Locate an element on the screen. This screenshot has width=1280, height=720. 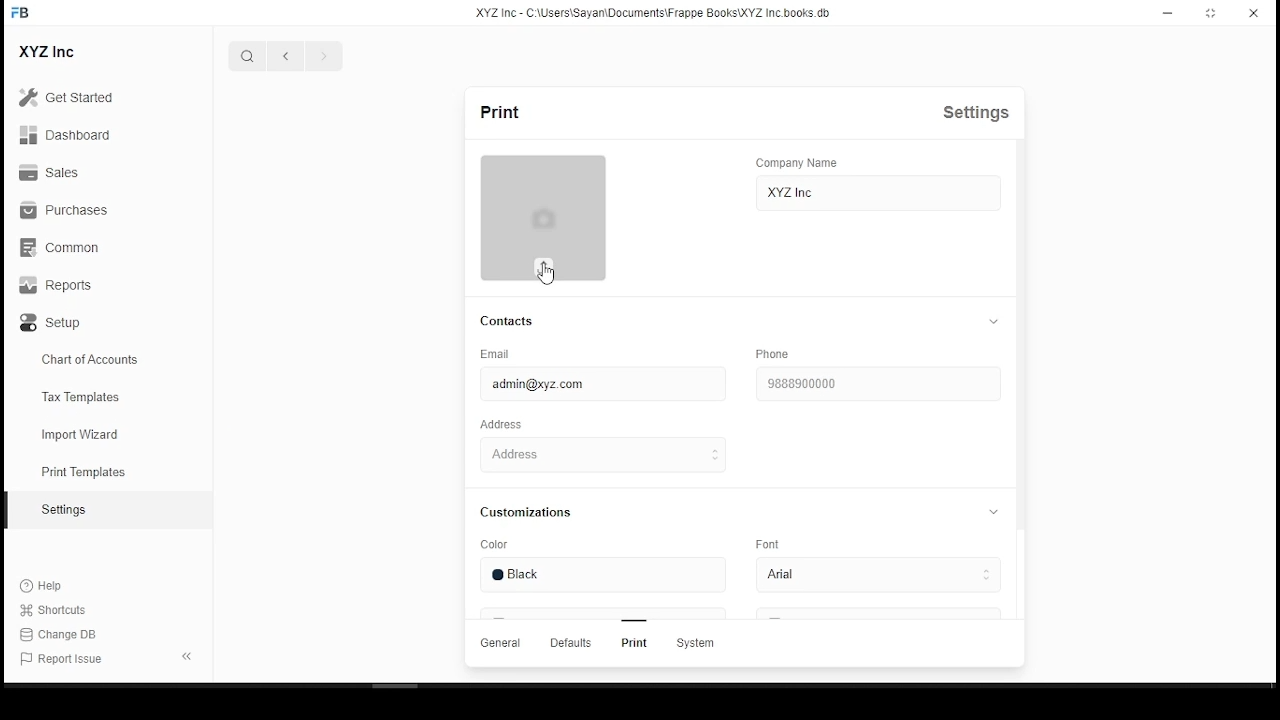
Print is located at coordinates (634, 644).